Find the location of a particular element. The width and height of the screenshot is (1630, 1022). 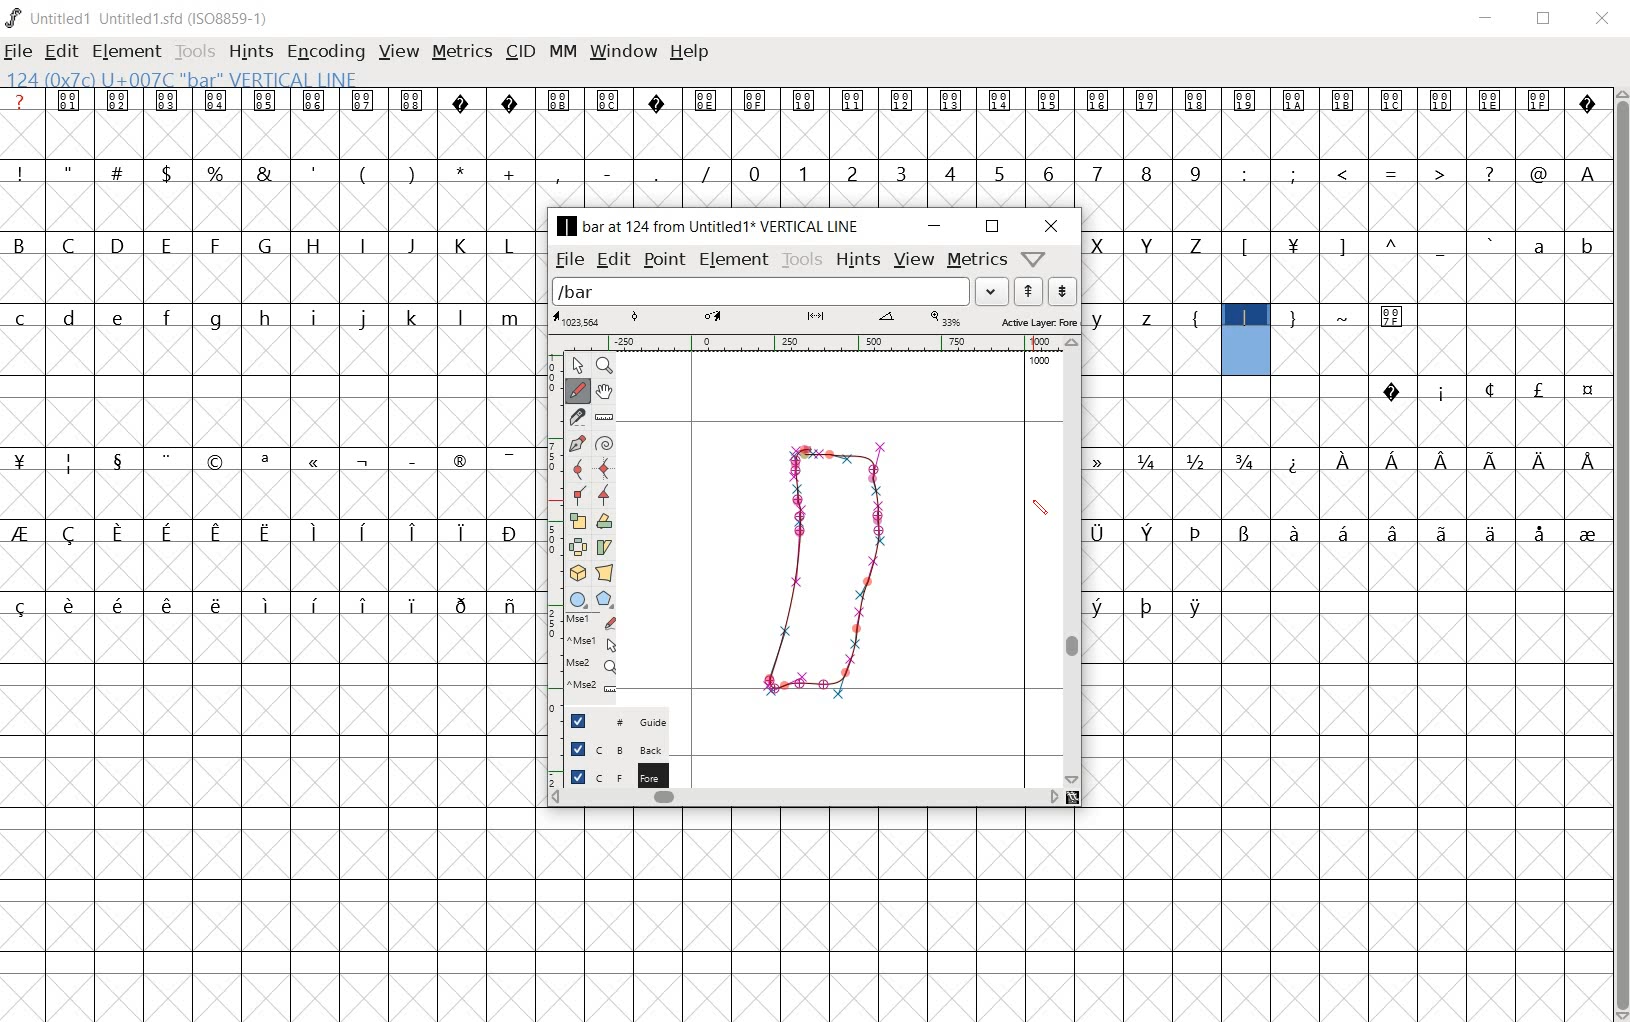

restore down is located at coordinates (1545, 19).